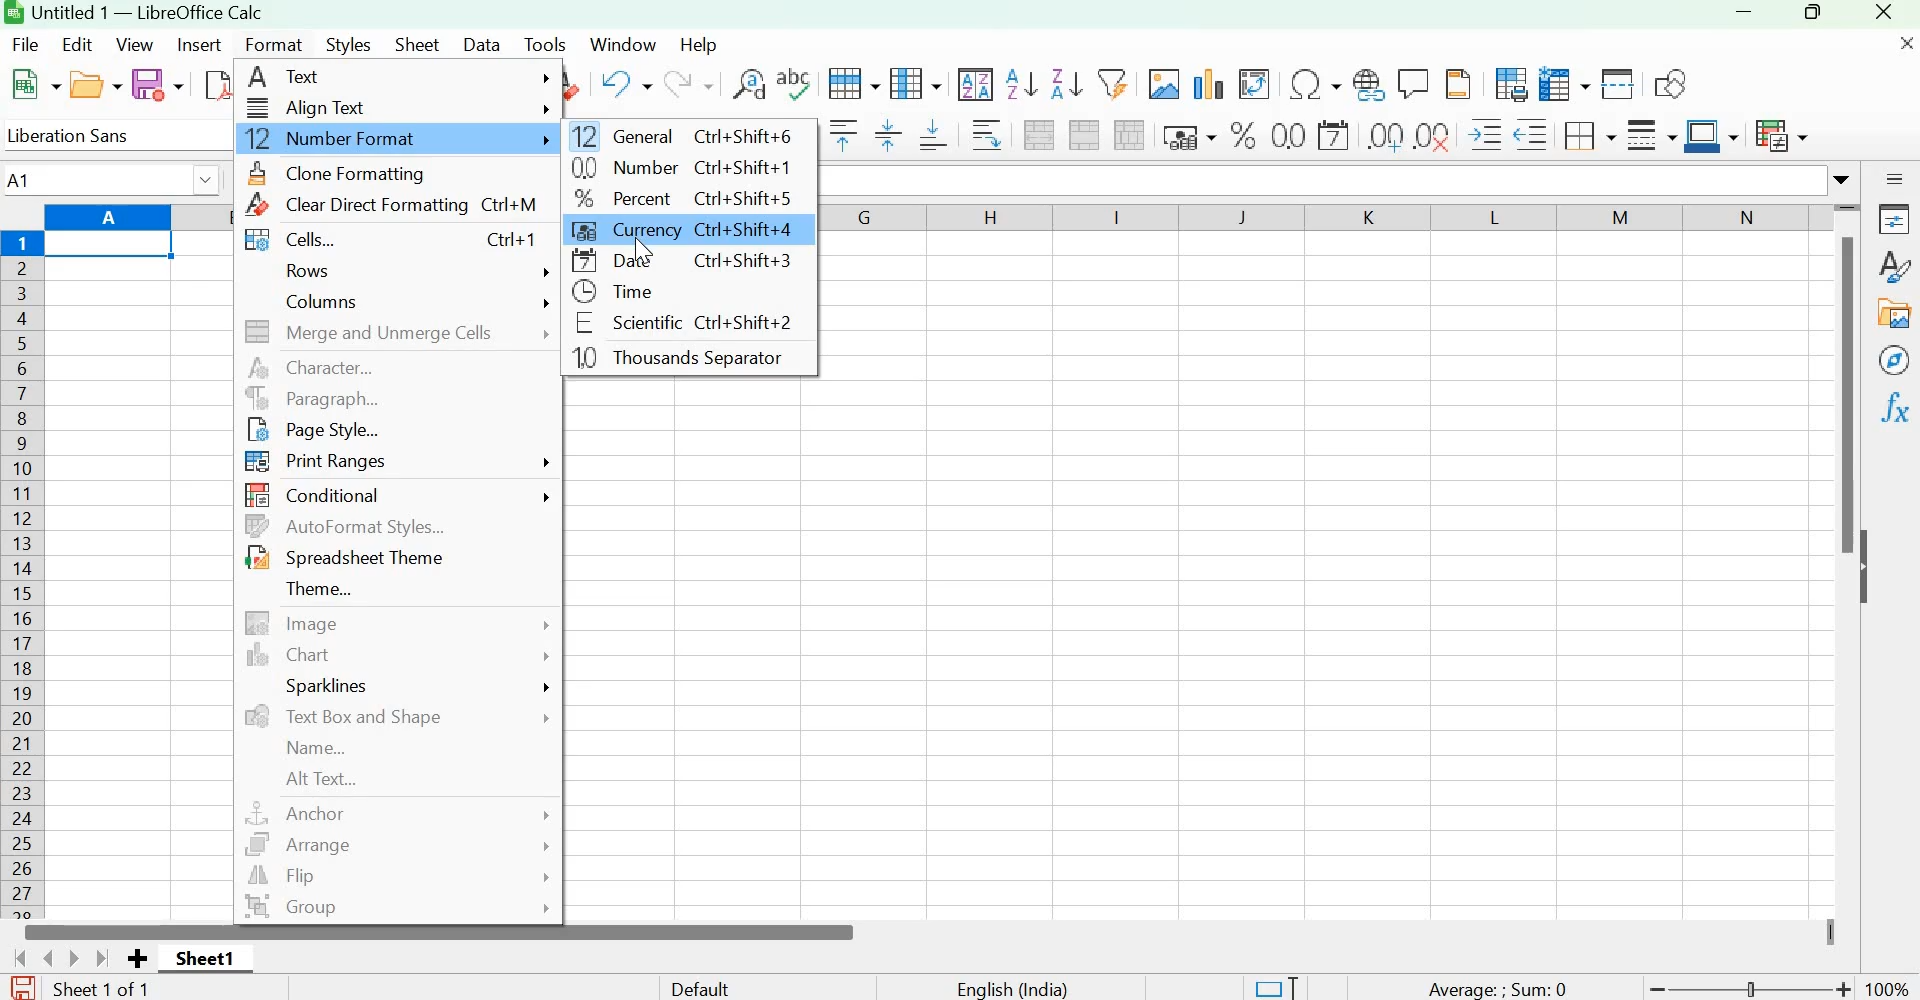 The height and width of the screenshot is (1000, 1920). Describe the element at coordinates (140, 563) in the screenshot. I see `workspace` at that location.